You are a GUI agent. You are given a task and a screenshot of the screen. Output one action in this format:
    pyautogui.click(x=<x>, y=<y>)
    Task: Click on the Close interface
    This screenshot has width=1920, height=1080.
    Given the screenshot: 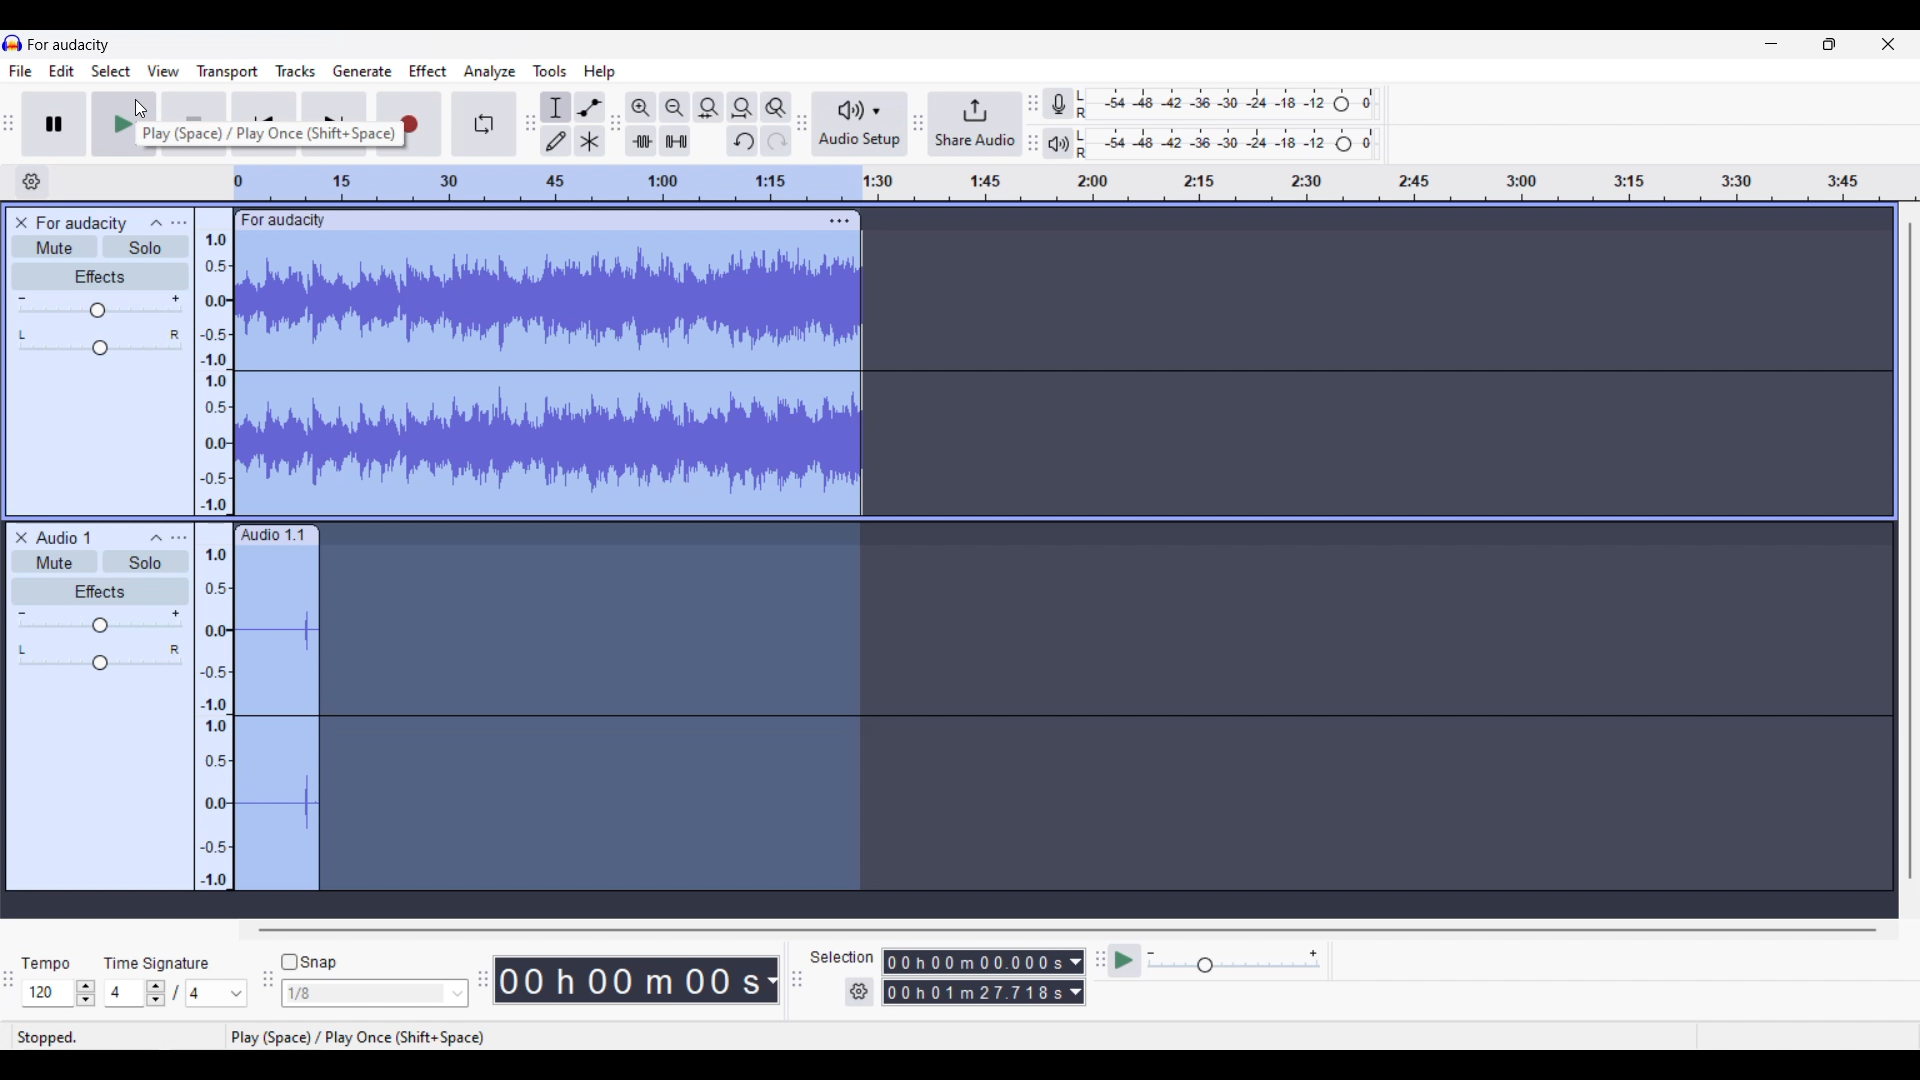 What is the action you would take?
    pyautogui.click(x=1889, y=44)
    